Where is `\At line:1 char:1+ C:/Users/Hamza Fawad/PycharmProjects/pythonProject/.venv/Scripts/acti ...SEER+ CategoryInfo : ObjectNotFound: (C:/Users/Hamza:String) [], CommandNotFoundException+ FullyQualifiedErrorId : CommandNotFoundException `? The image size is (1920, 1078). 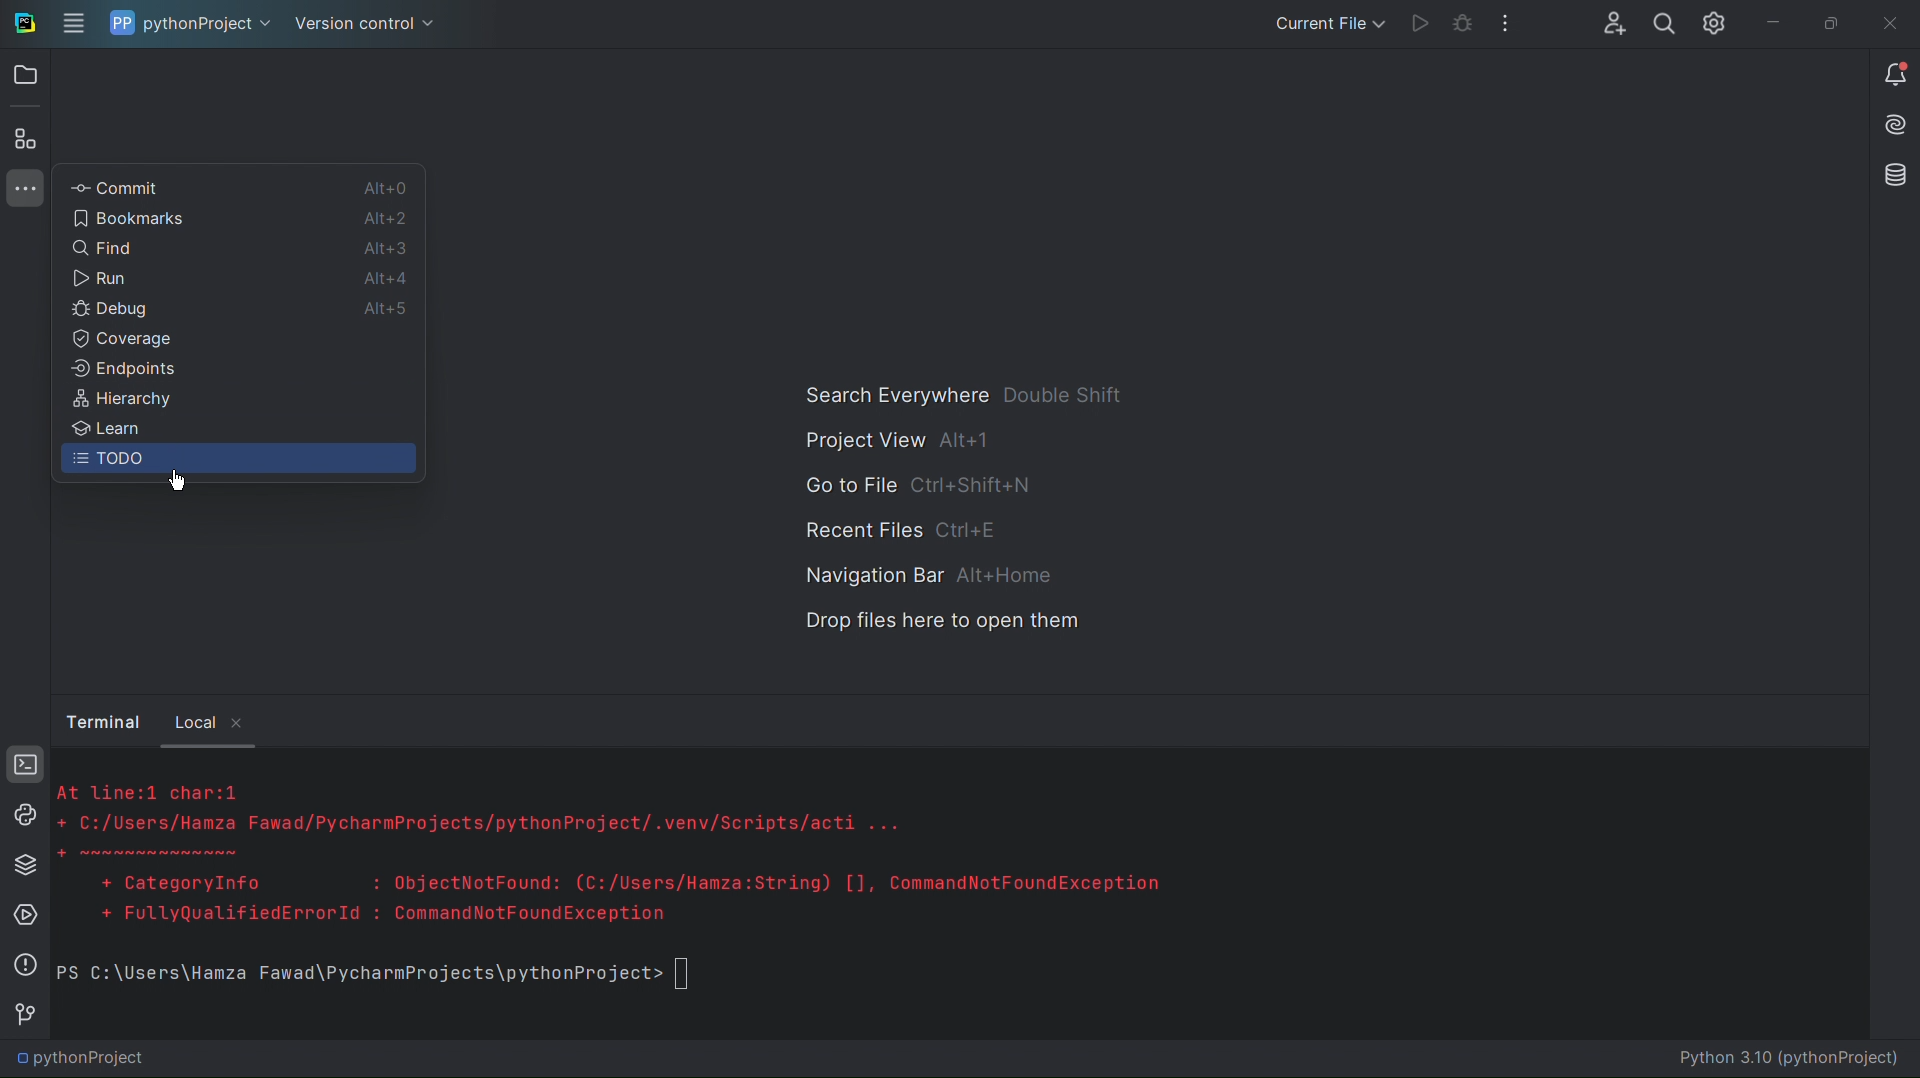 \At line:1 char:1+ C:/Users/Hamza Fawad/PycharmProjects/pythonProject/.venv/Scripts/acti ...SEER+ CategoryInfo : ObjectNotFound: (C:/Users/Hamza:String) [], CommandNotFoundException+ FullyQualifiedErrorId : CommandNotFoundException  is located at coordinates (639, 857).